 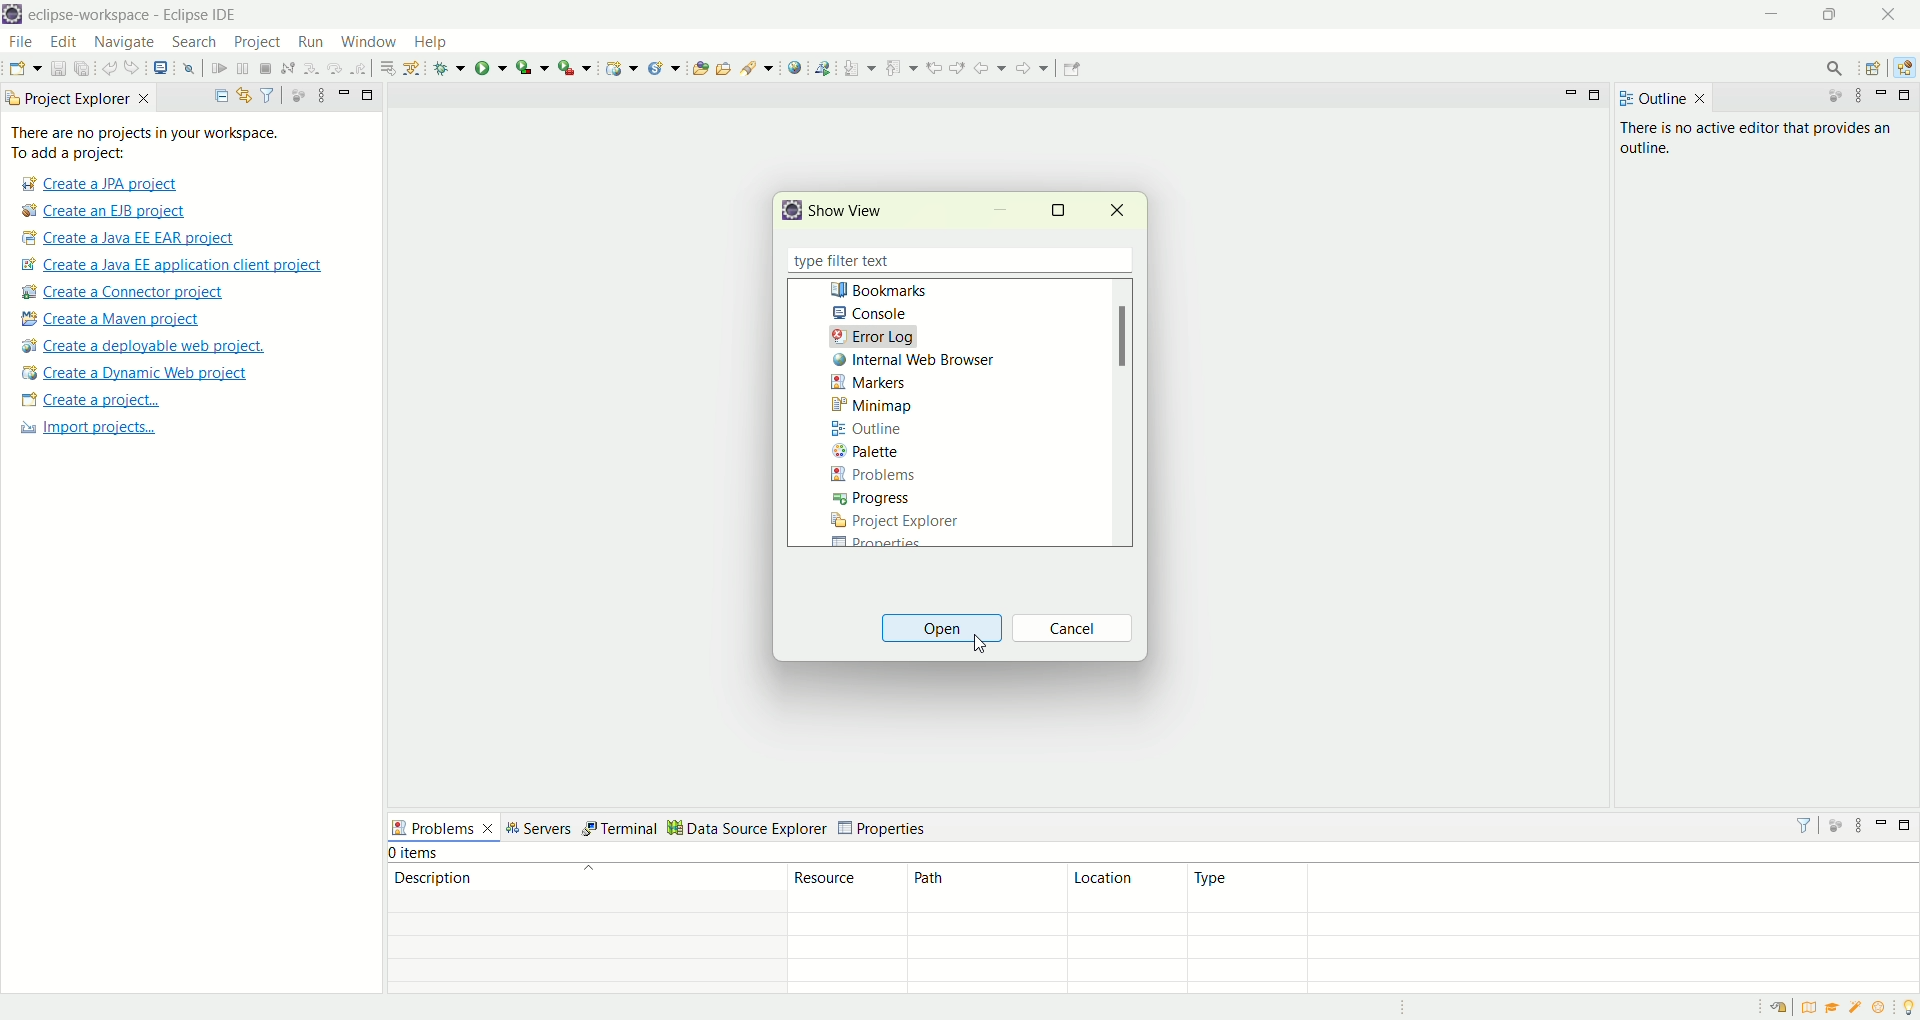 I want to click on filter, so click(x=1806, y=824).